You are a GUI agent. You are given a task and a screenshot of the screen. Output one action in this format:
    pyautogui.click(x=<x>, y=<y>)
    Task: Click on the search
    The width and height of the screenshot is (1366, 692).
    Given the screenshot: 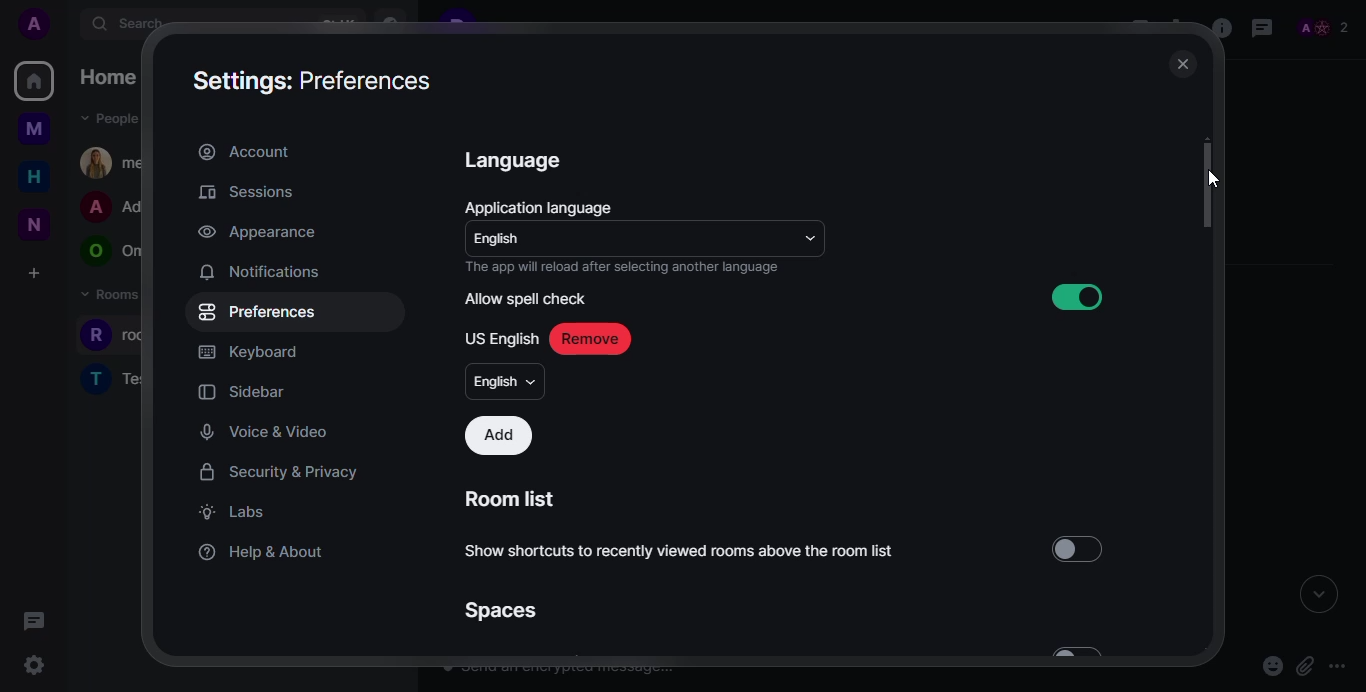 What is the action you would take?
    pyautogui.click(x=136, y=25)
    